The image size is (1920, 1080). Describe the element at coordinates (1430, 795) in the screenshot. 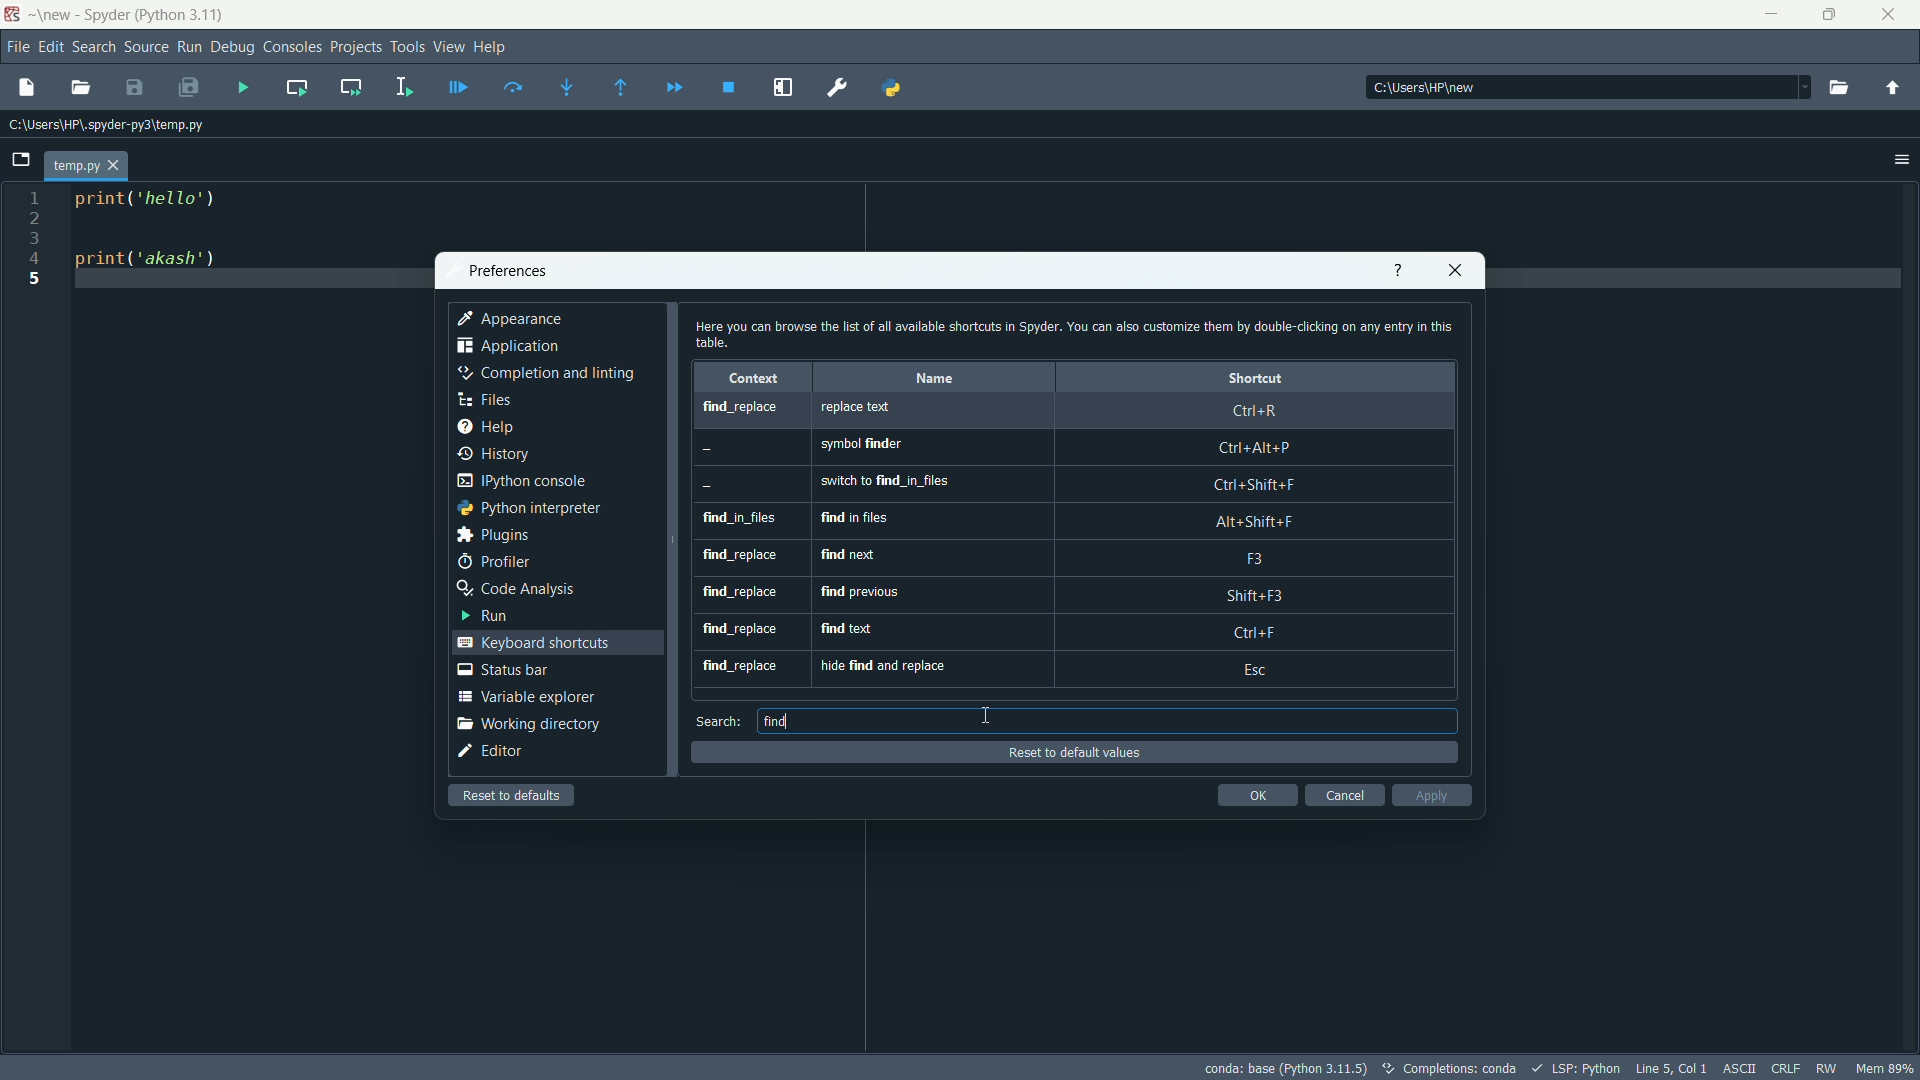

I see `apply` at that location.